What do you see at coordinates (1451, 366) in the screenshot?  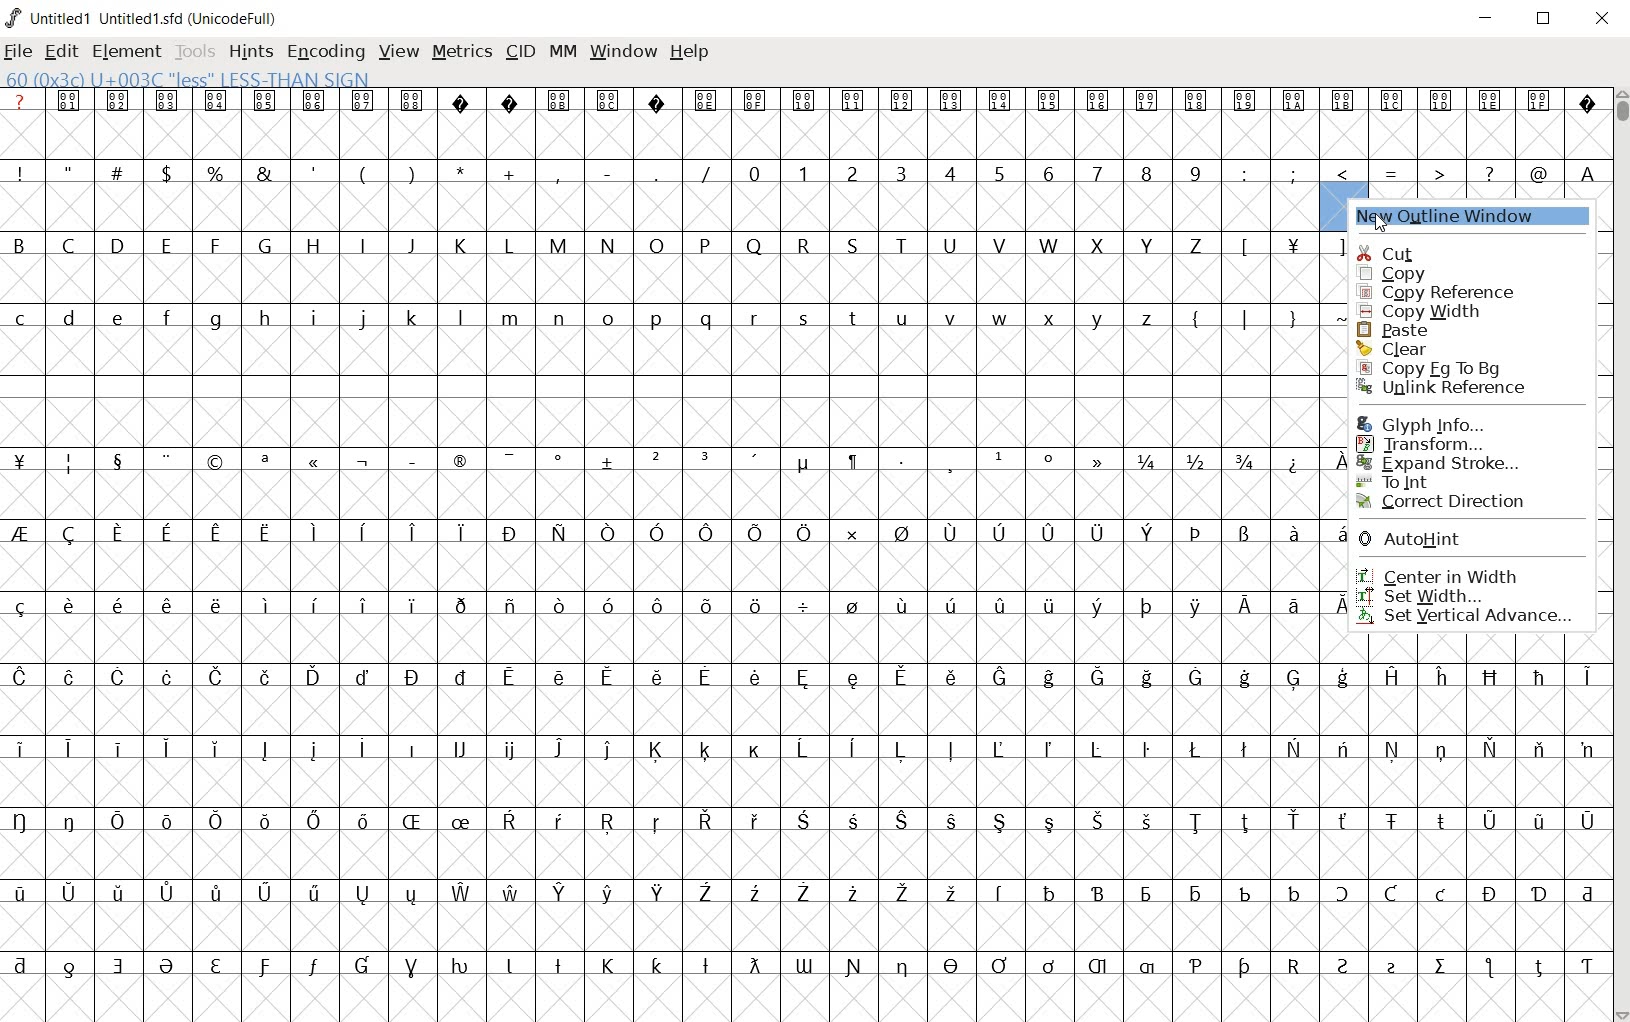 I see `Copy Fg to Bg` at bounding box center [1451, 366].